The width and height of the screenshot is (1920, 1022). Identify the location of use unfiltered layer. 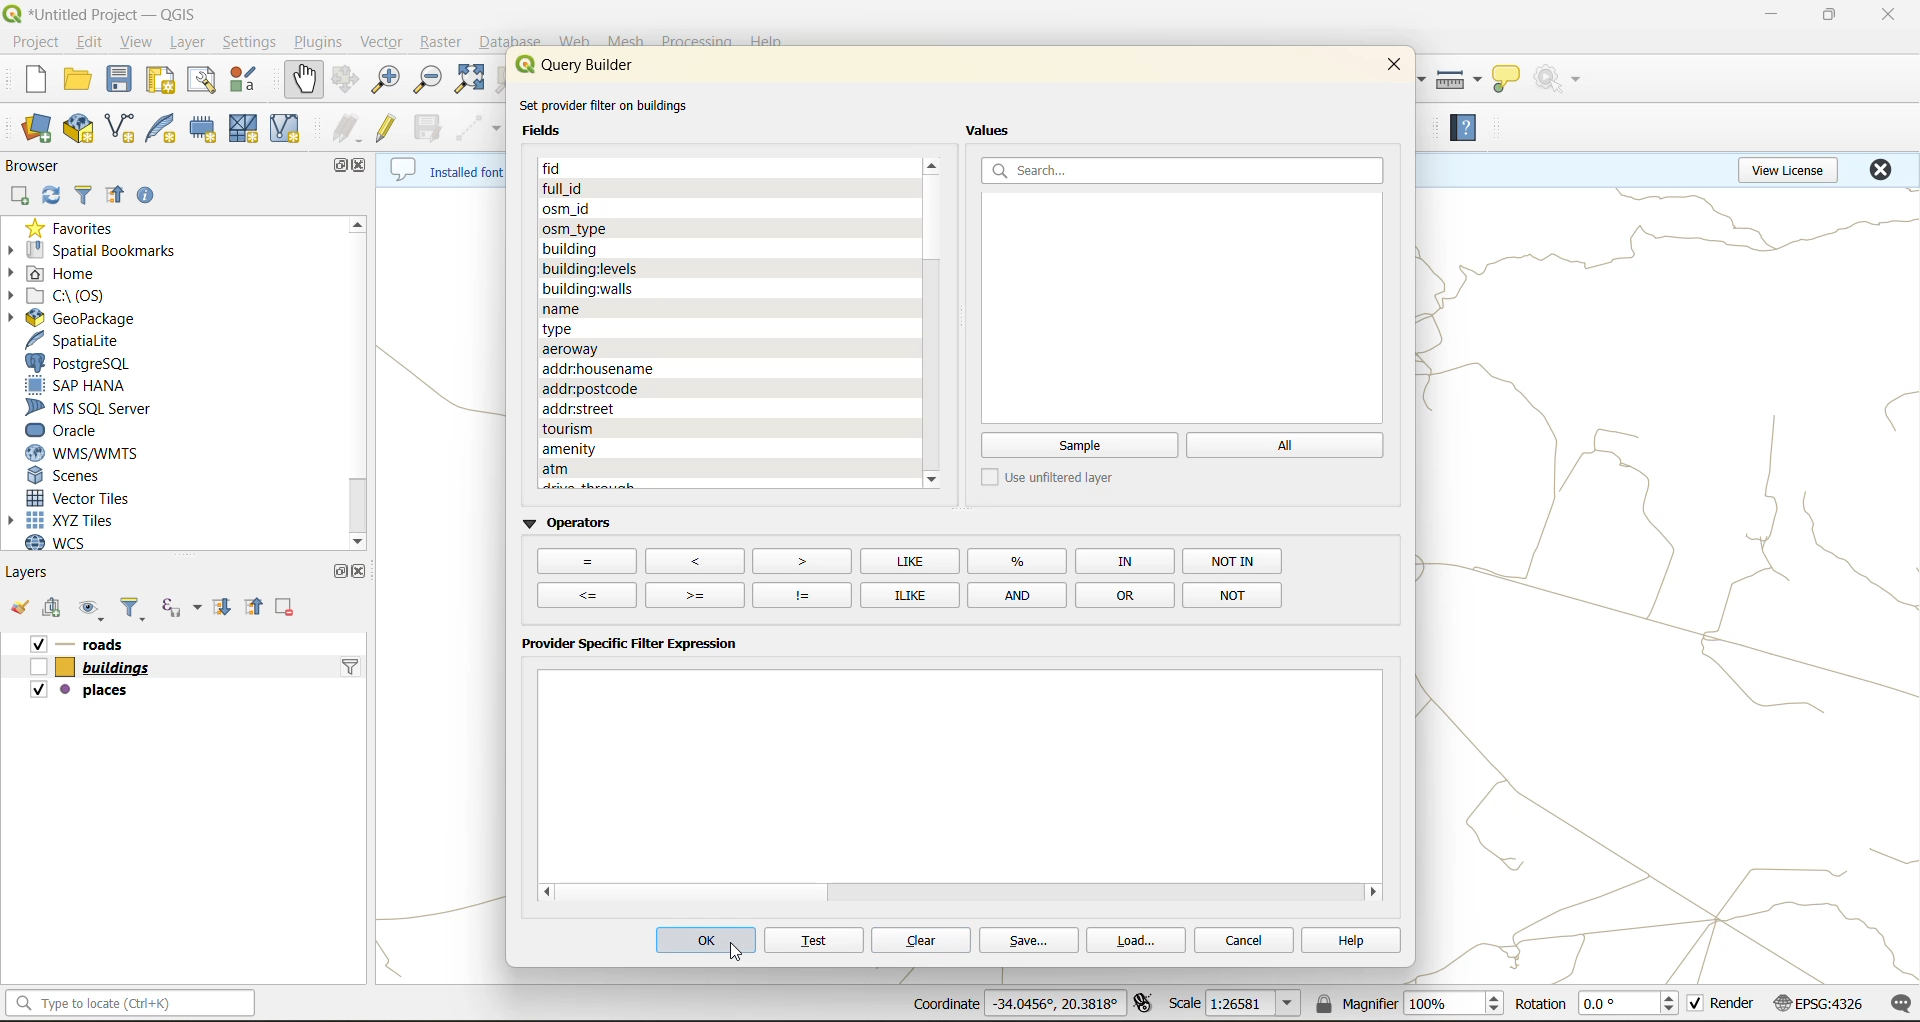
(1056, 478).